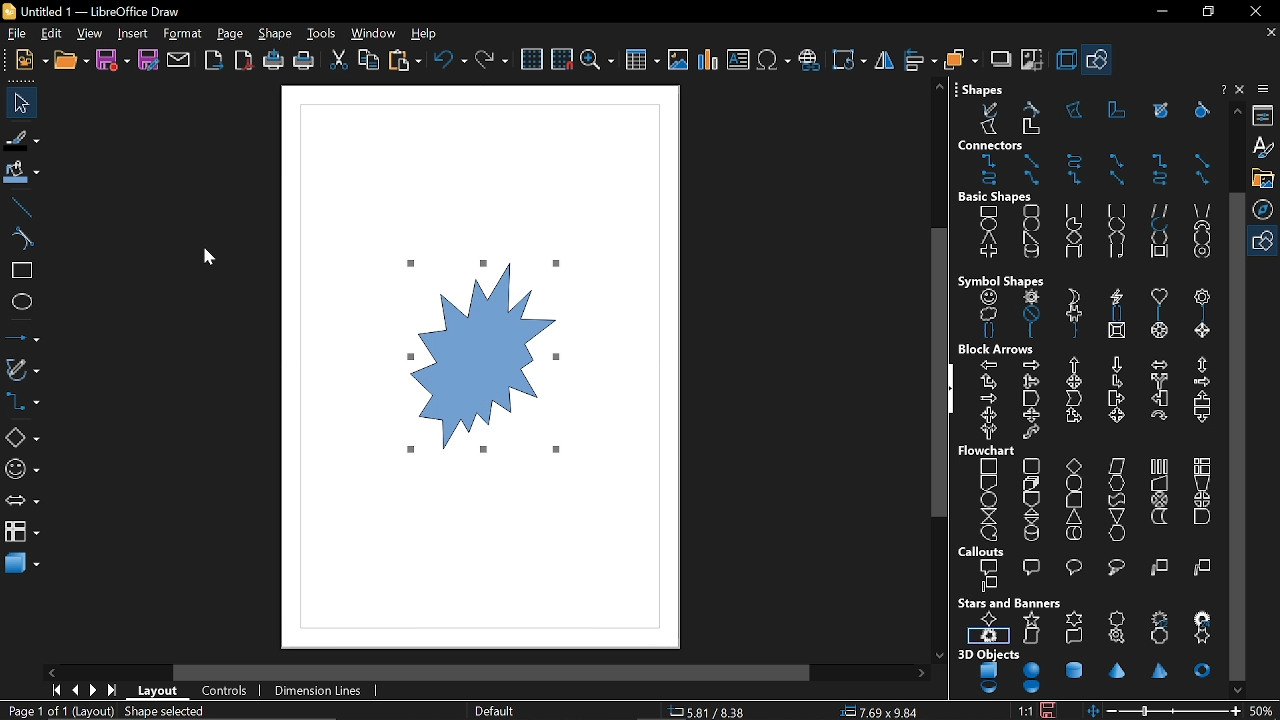 This screenshot has height=720, width=1280. I want to click on (Layout) Shape Selected, so click(140, 710).